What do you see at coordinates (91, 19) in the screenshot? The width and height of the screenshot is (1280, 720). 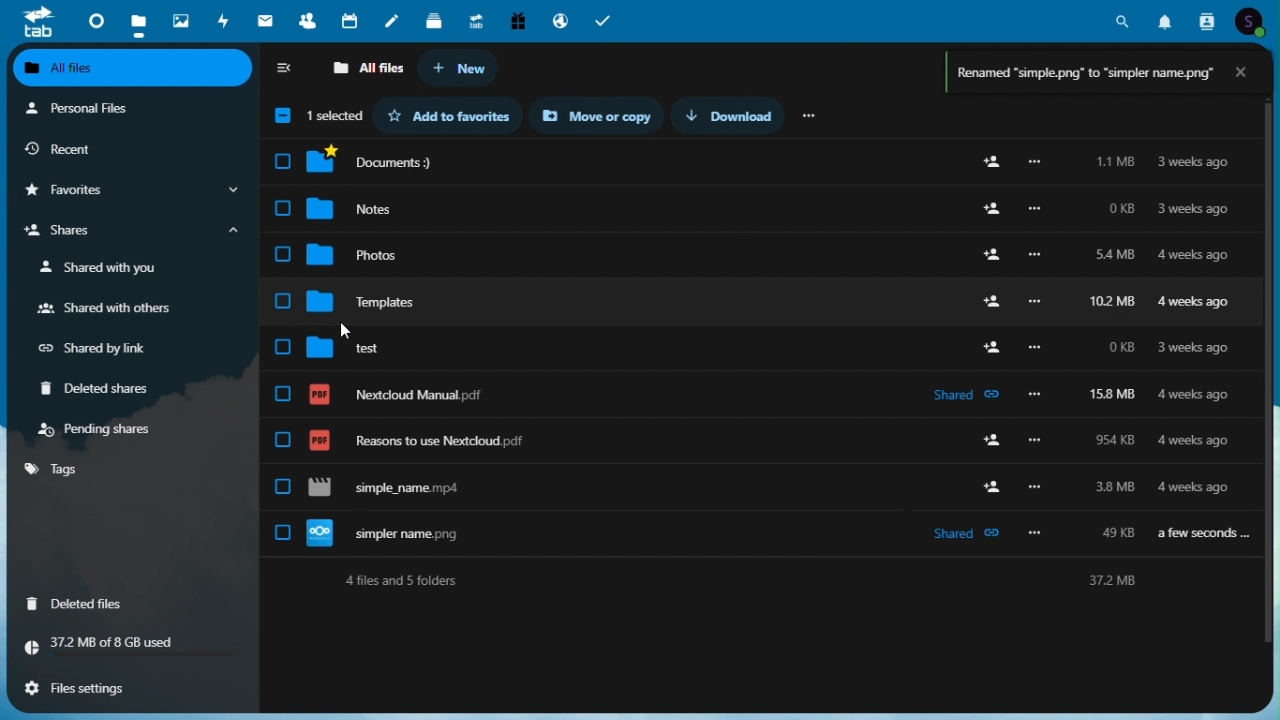 I see `dashboard` at bounding box center [91, 19].